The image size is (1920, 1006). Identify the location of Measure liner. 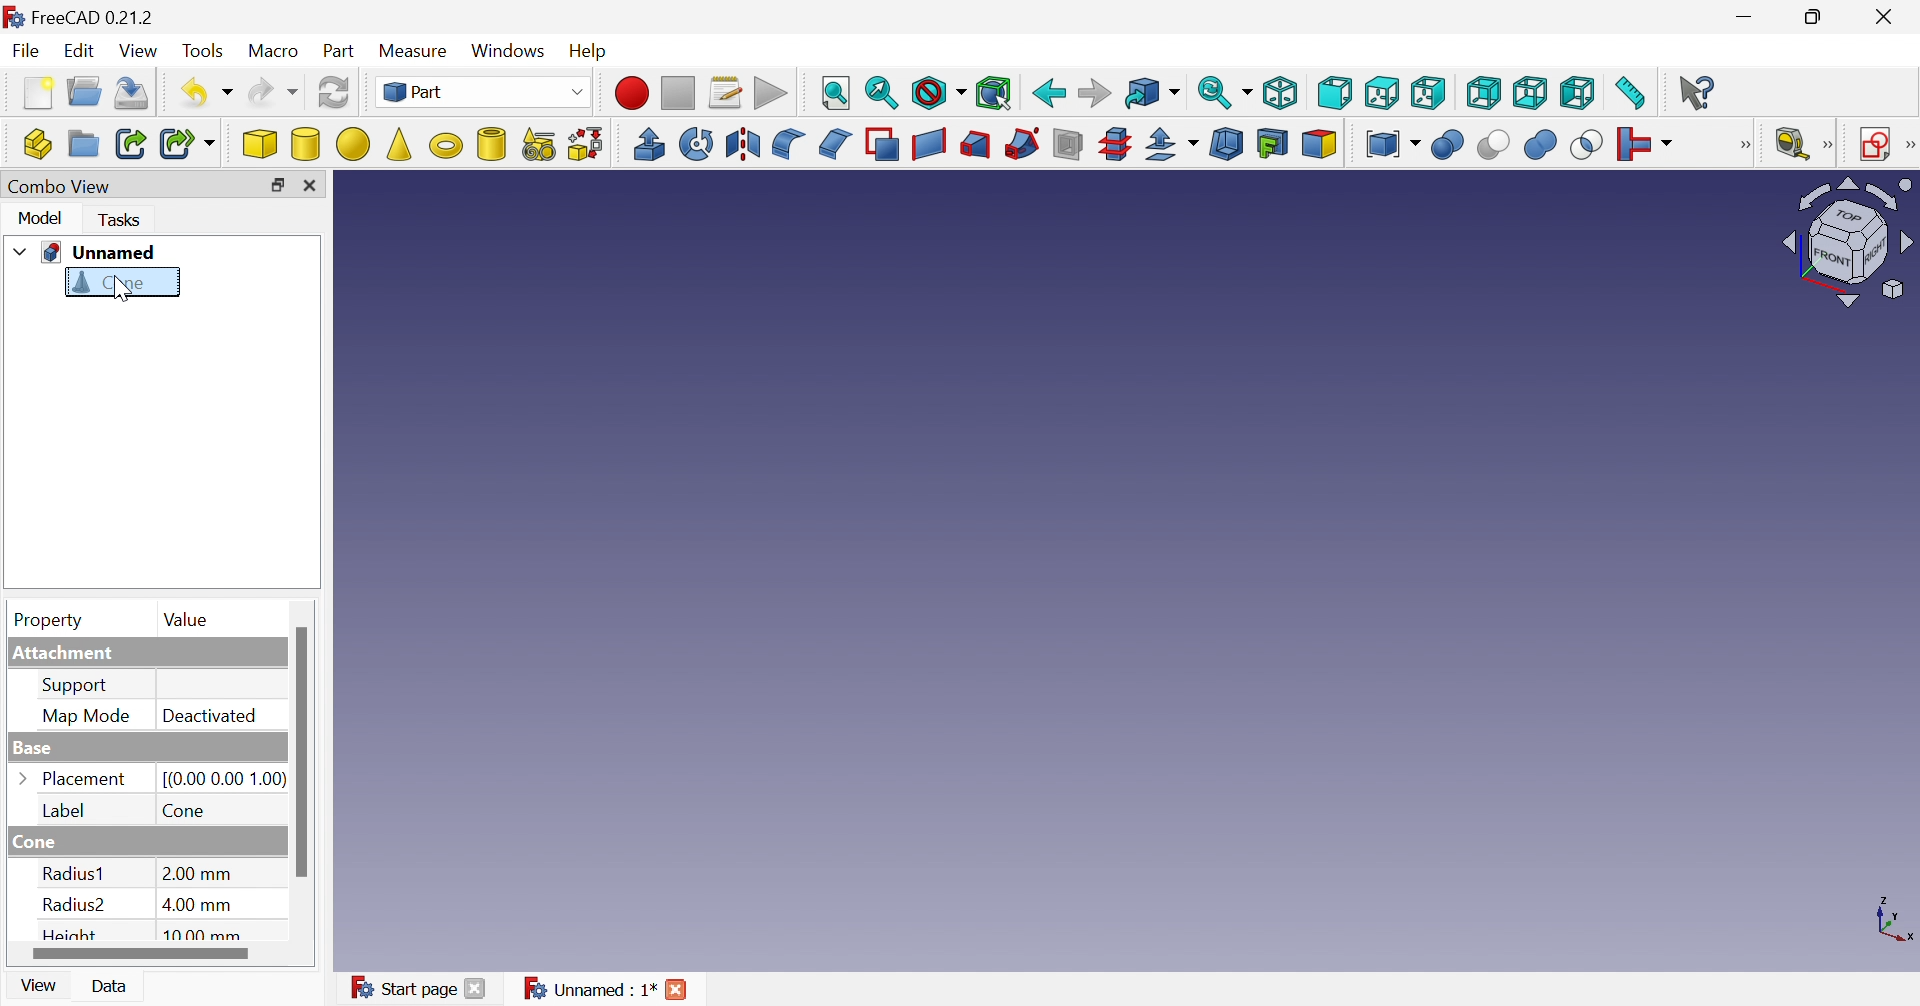
(1793, 145).